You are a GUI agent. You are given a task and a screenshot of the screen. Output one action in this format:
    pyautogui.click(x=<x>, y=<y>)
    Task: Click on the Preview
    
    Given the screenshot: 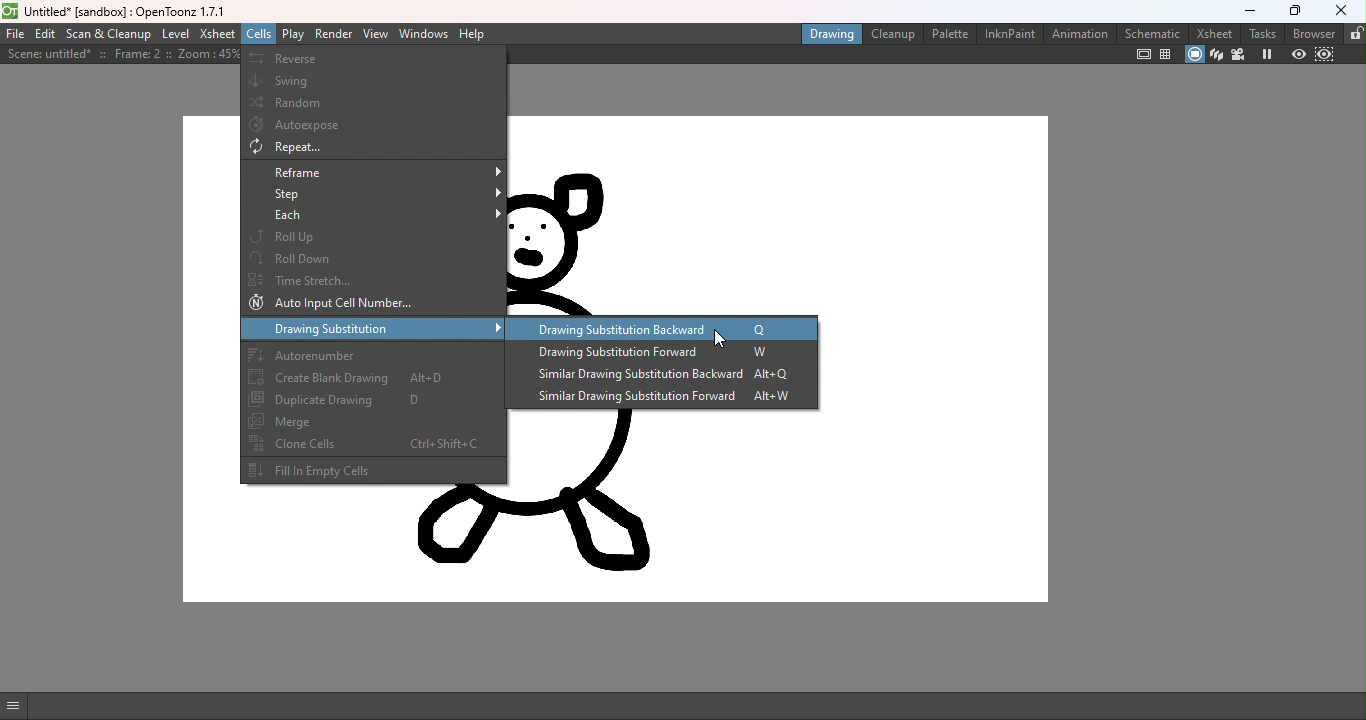 What is the action you would take?
    pyautogui.click(x=1299, y=56)
    